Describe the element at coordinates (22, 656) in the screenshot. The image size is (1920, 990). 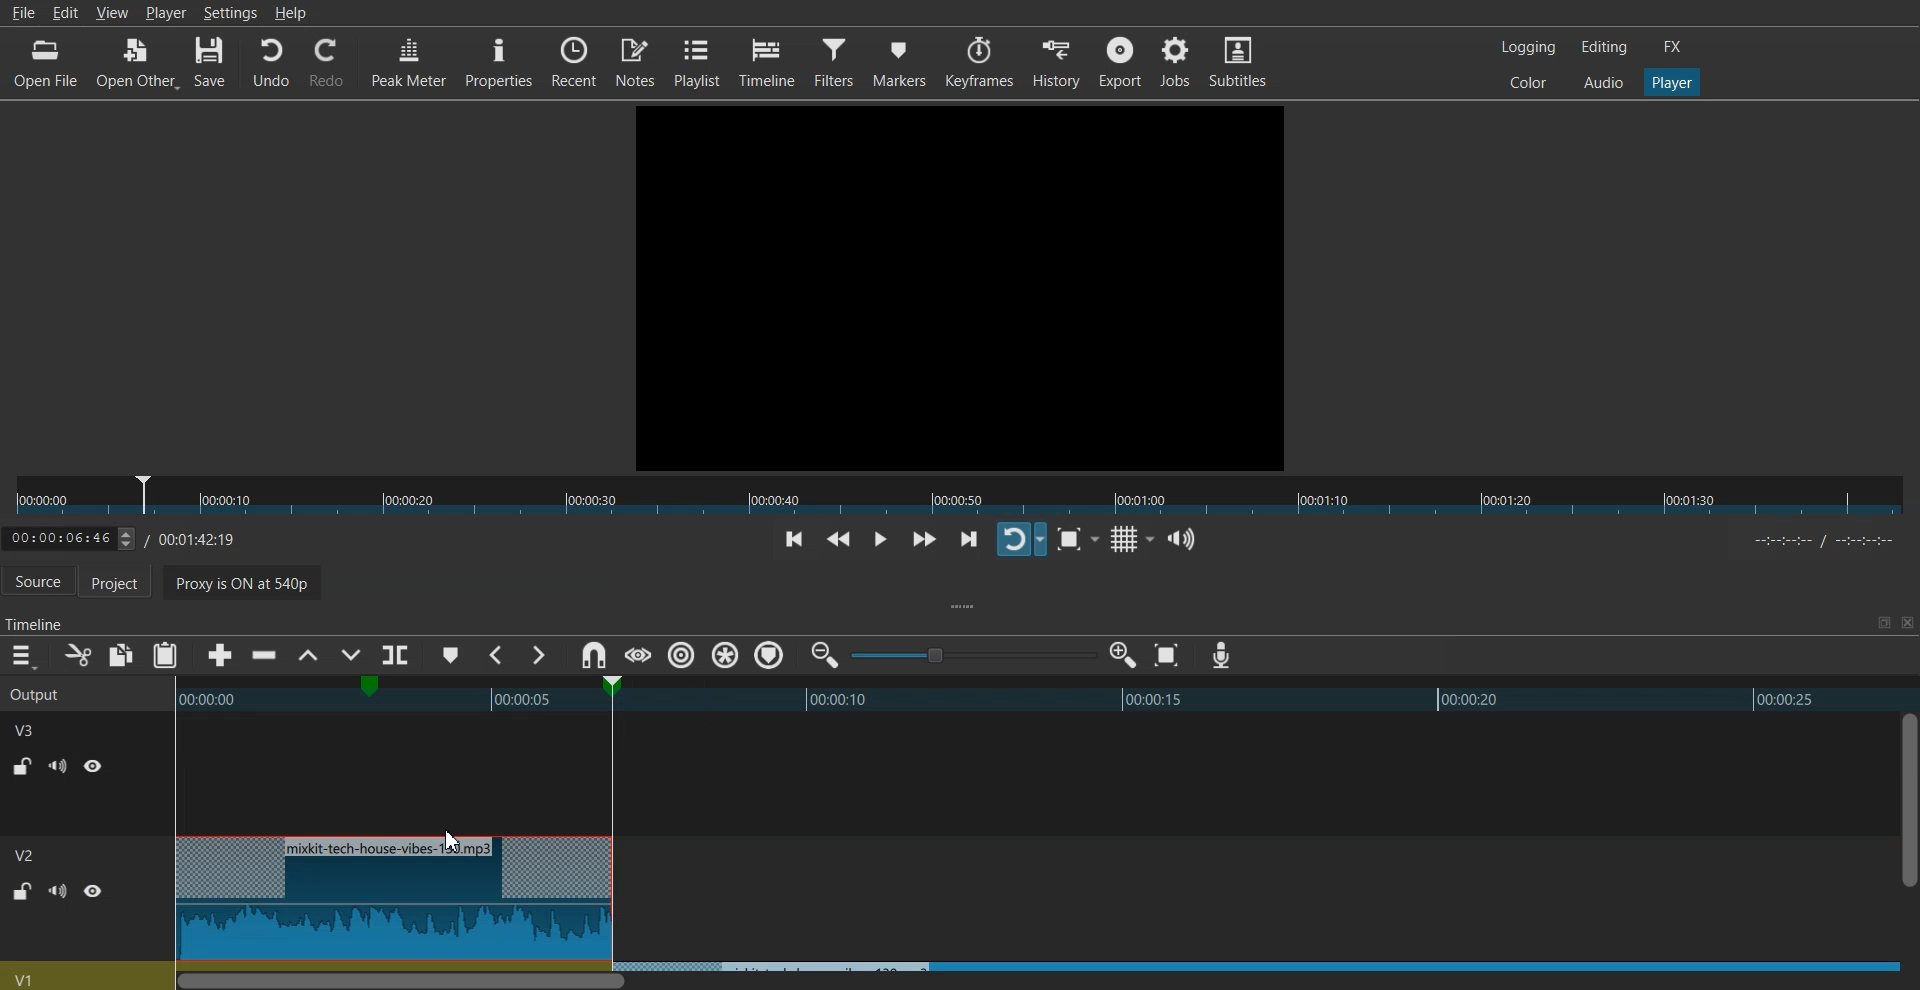
I see `Hamburger menu` at that location.